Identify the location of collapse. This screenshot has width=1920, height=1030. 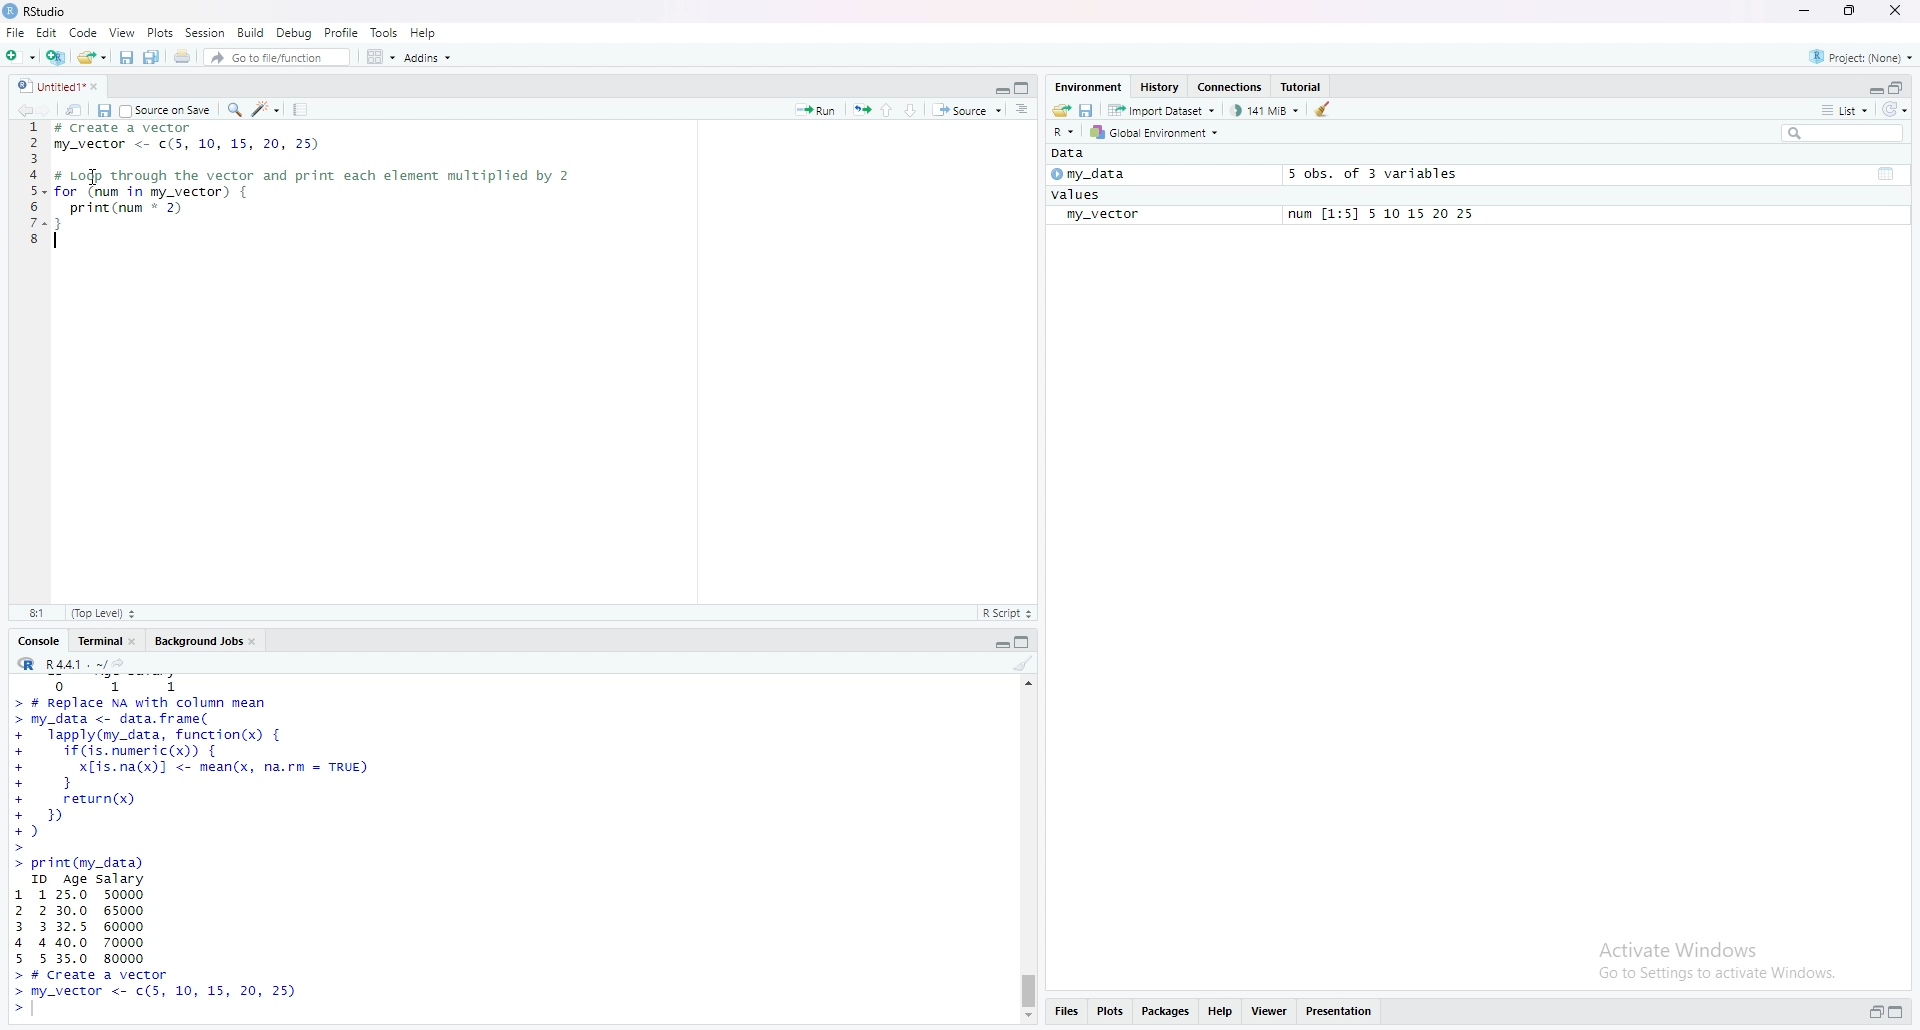
(1899, 88).